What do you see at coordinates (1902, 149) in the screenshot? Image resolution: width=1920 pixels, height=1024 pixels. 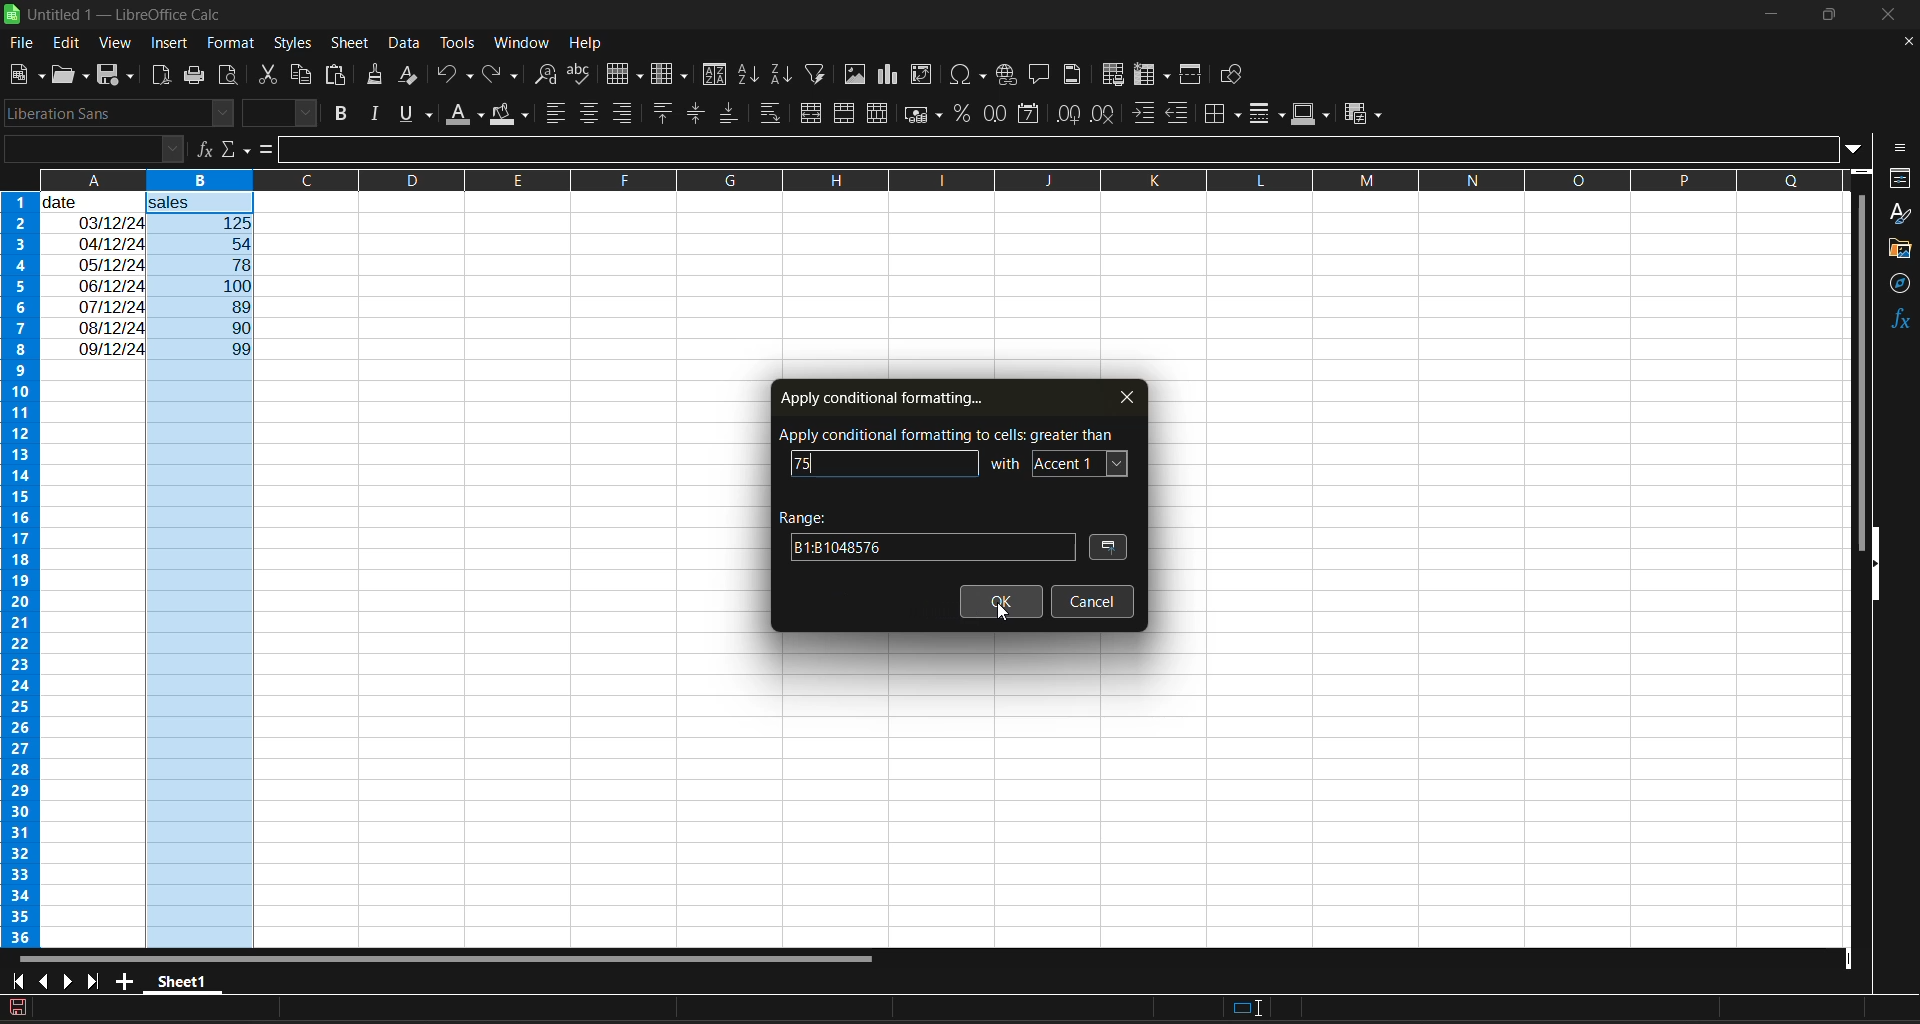 I see `hide sidebar settings` at bounding box center [1902, 149].